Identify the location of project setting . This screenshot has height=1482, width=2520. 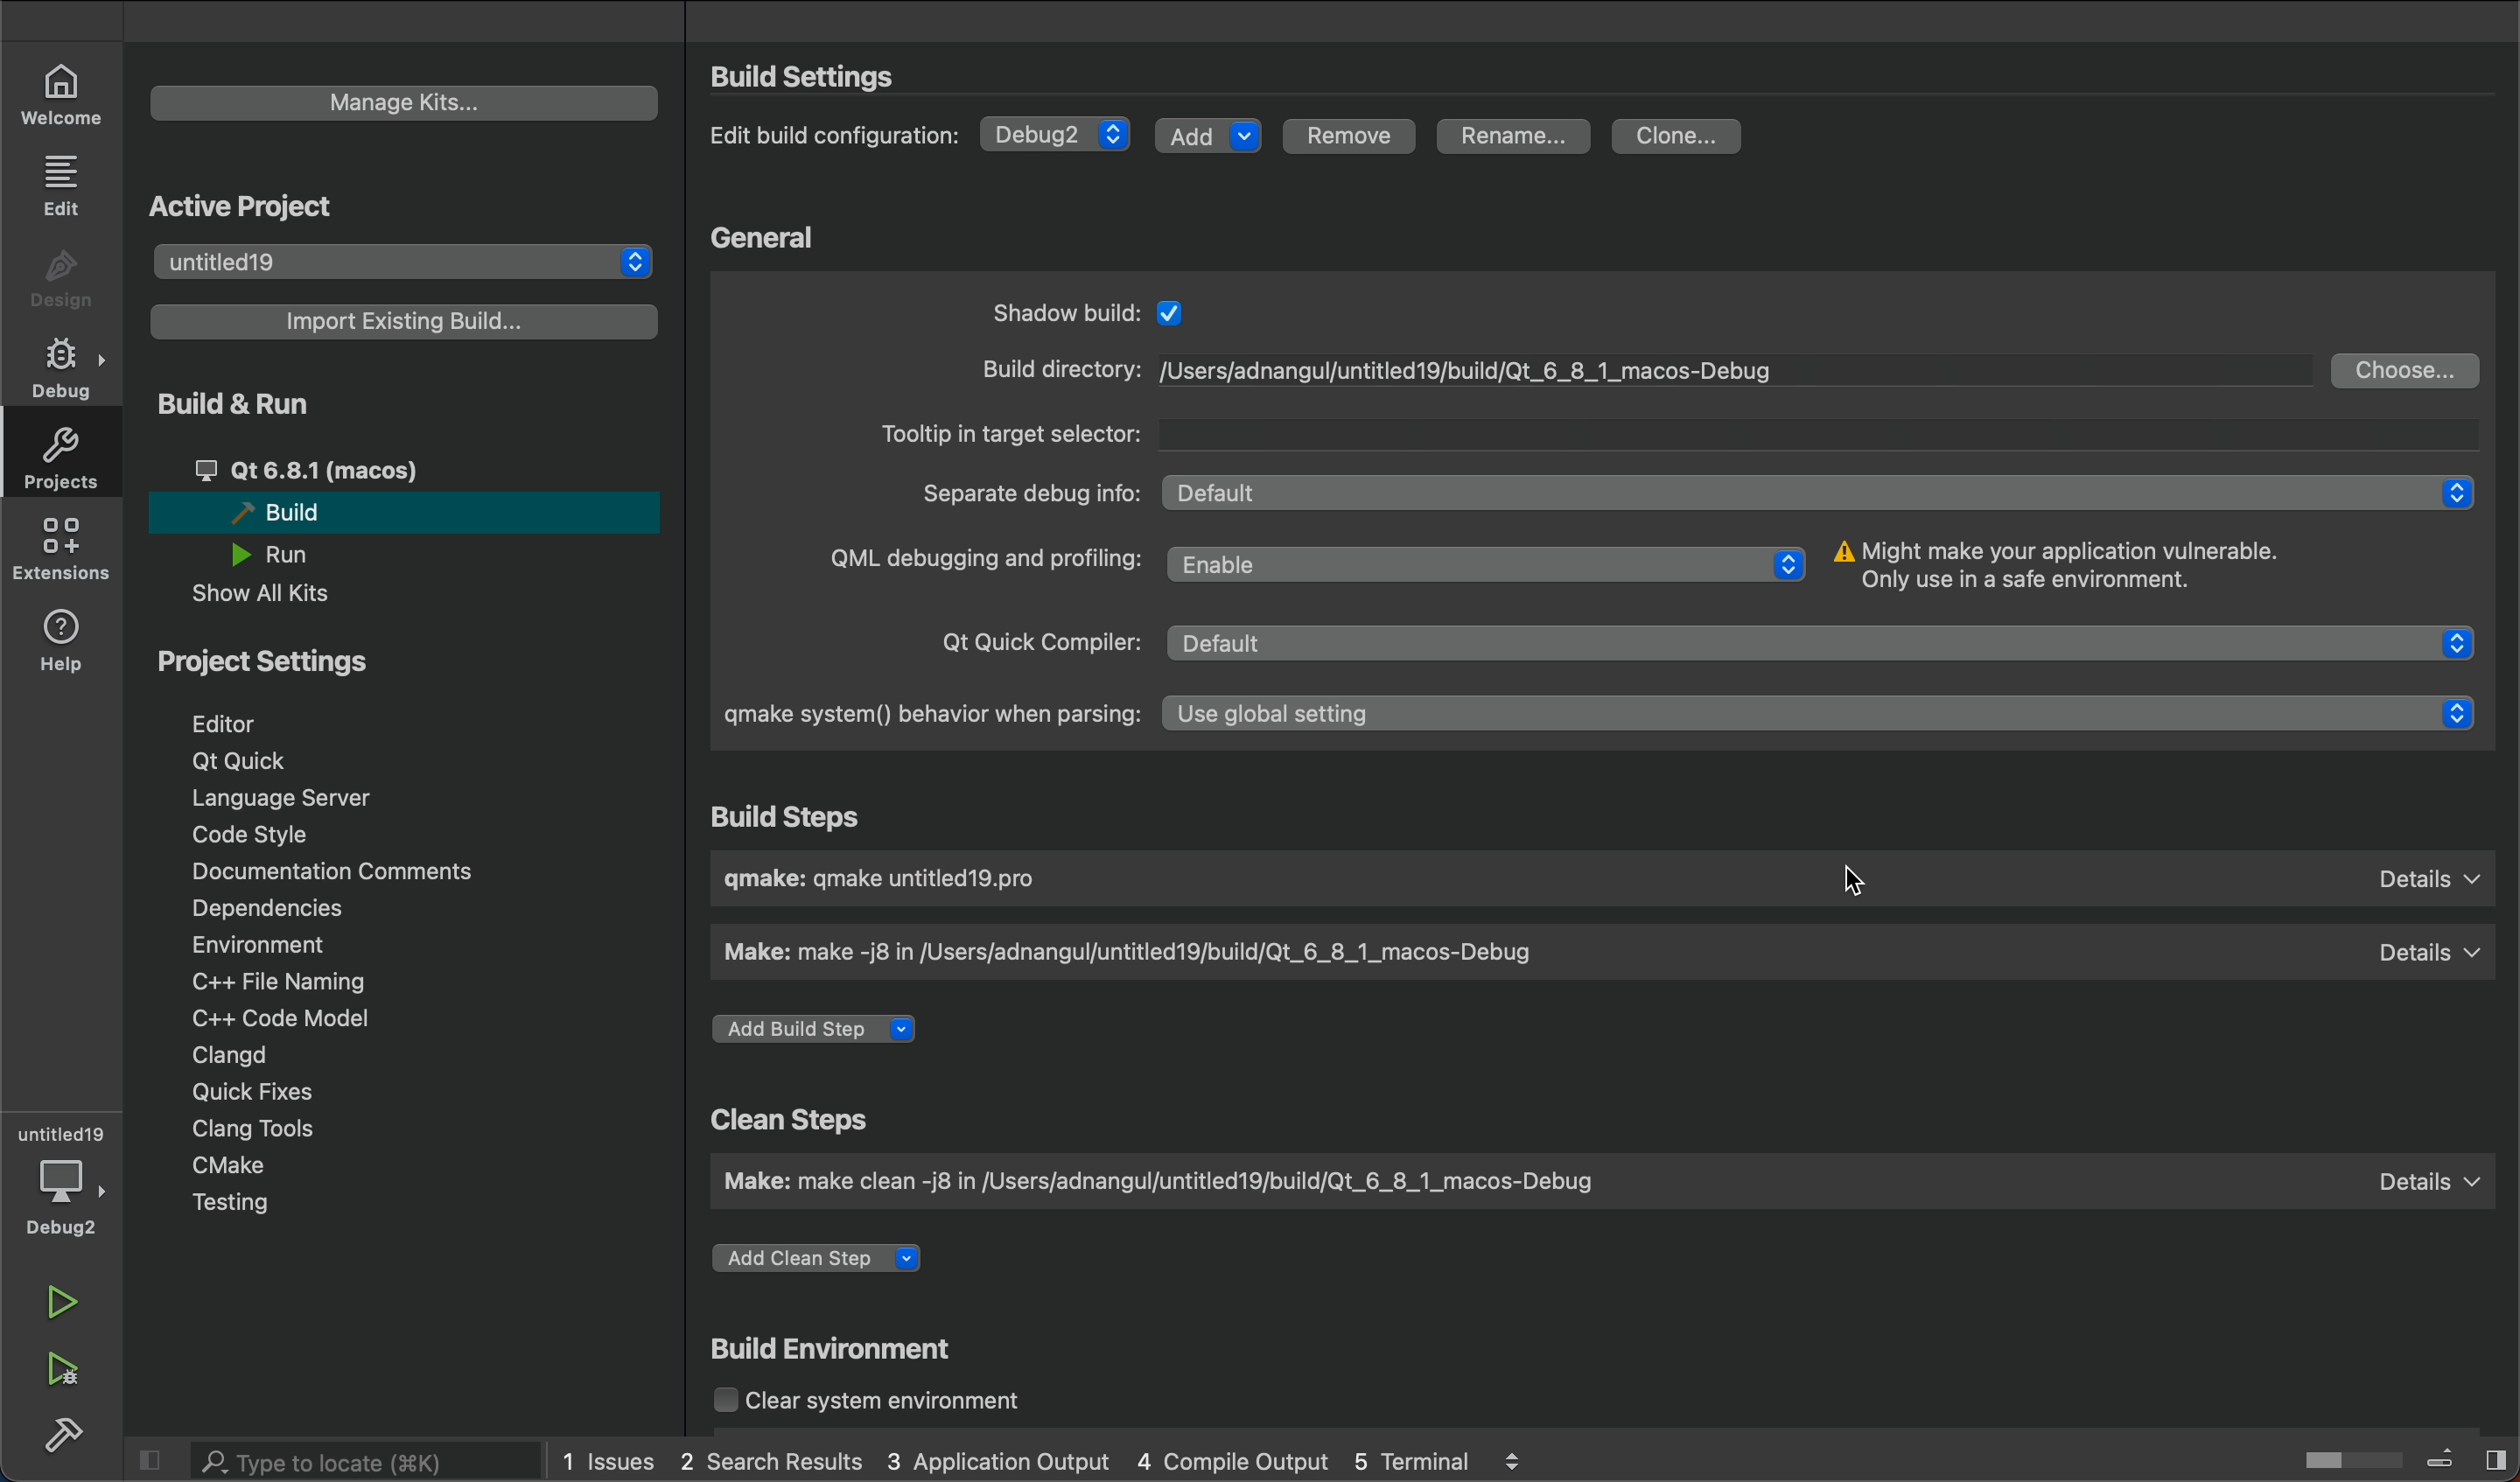
(305, 660).